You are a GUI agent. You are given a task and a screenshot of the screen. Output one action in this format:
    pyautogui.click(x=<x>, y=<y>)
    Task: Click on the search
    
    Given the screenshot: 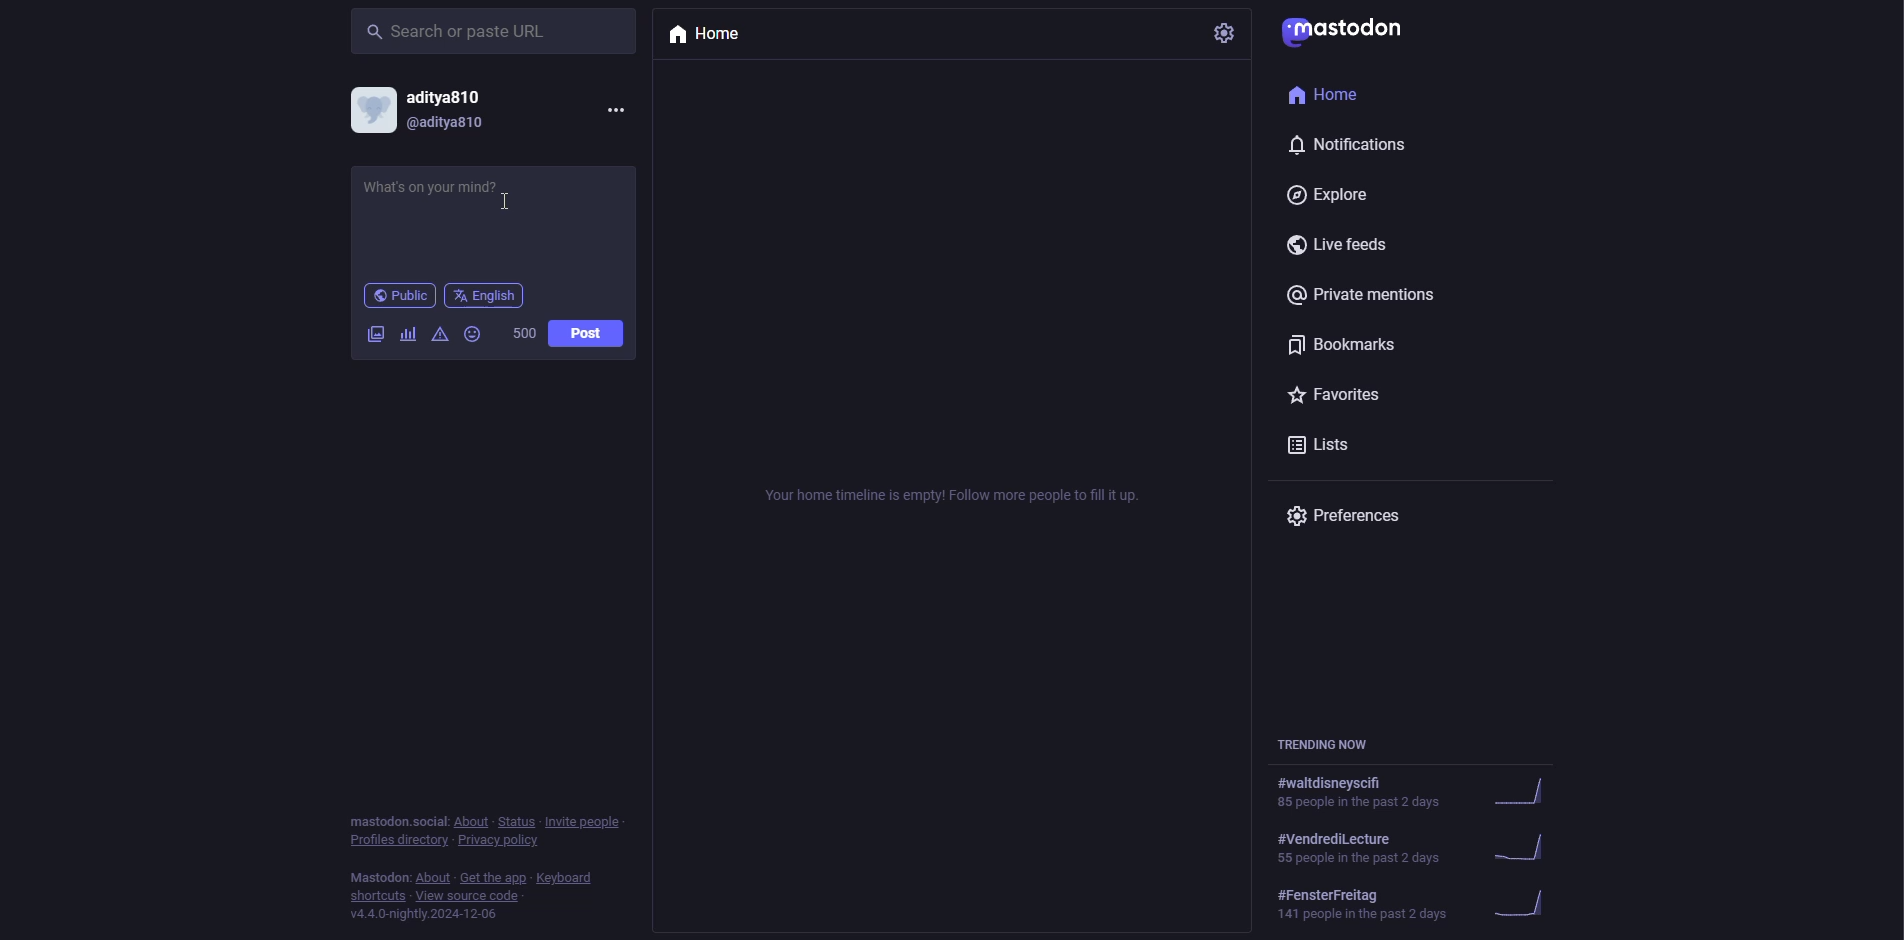 What is the action you would take?
    pyautogui.click(x=457, y=30)
    